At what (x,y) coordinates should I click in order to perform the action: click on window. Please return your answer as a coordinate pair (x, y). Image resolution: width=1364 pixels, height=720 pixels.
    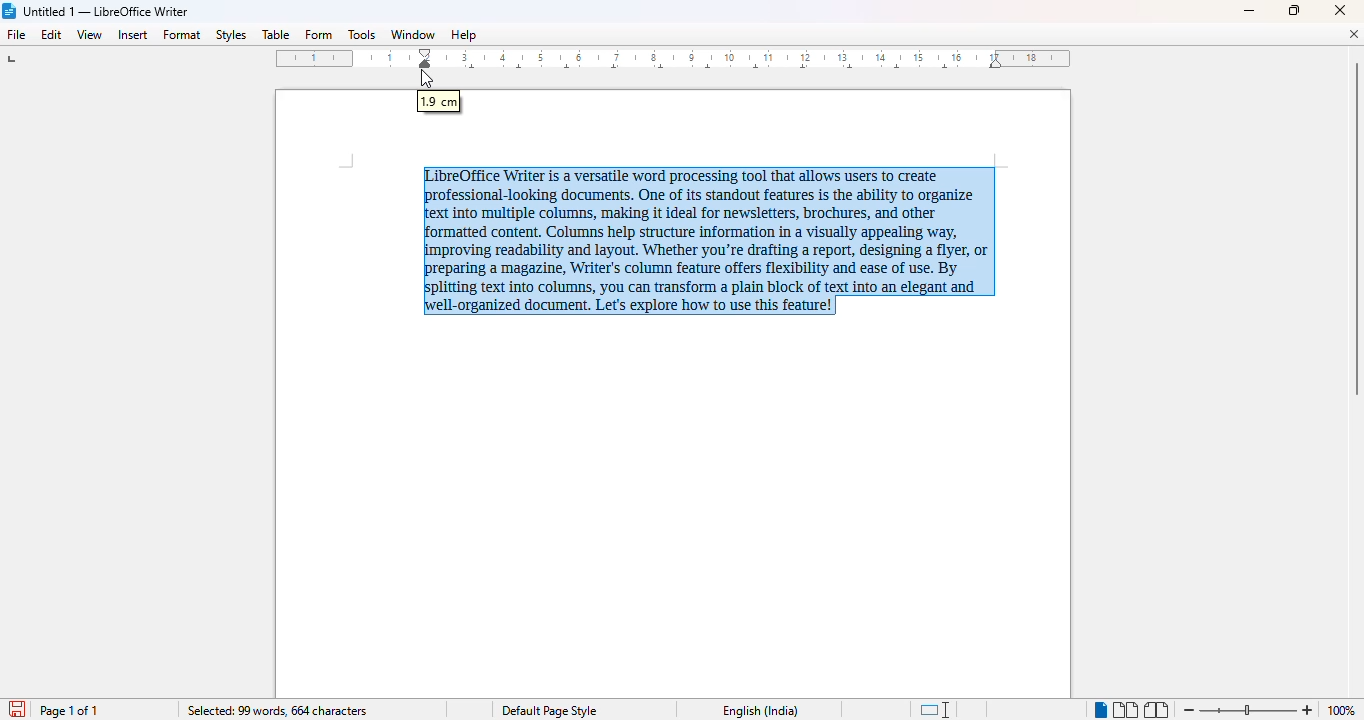
    Looking at the image, I should click on (413, 34).